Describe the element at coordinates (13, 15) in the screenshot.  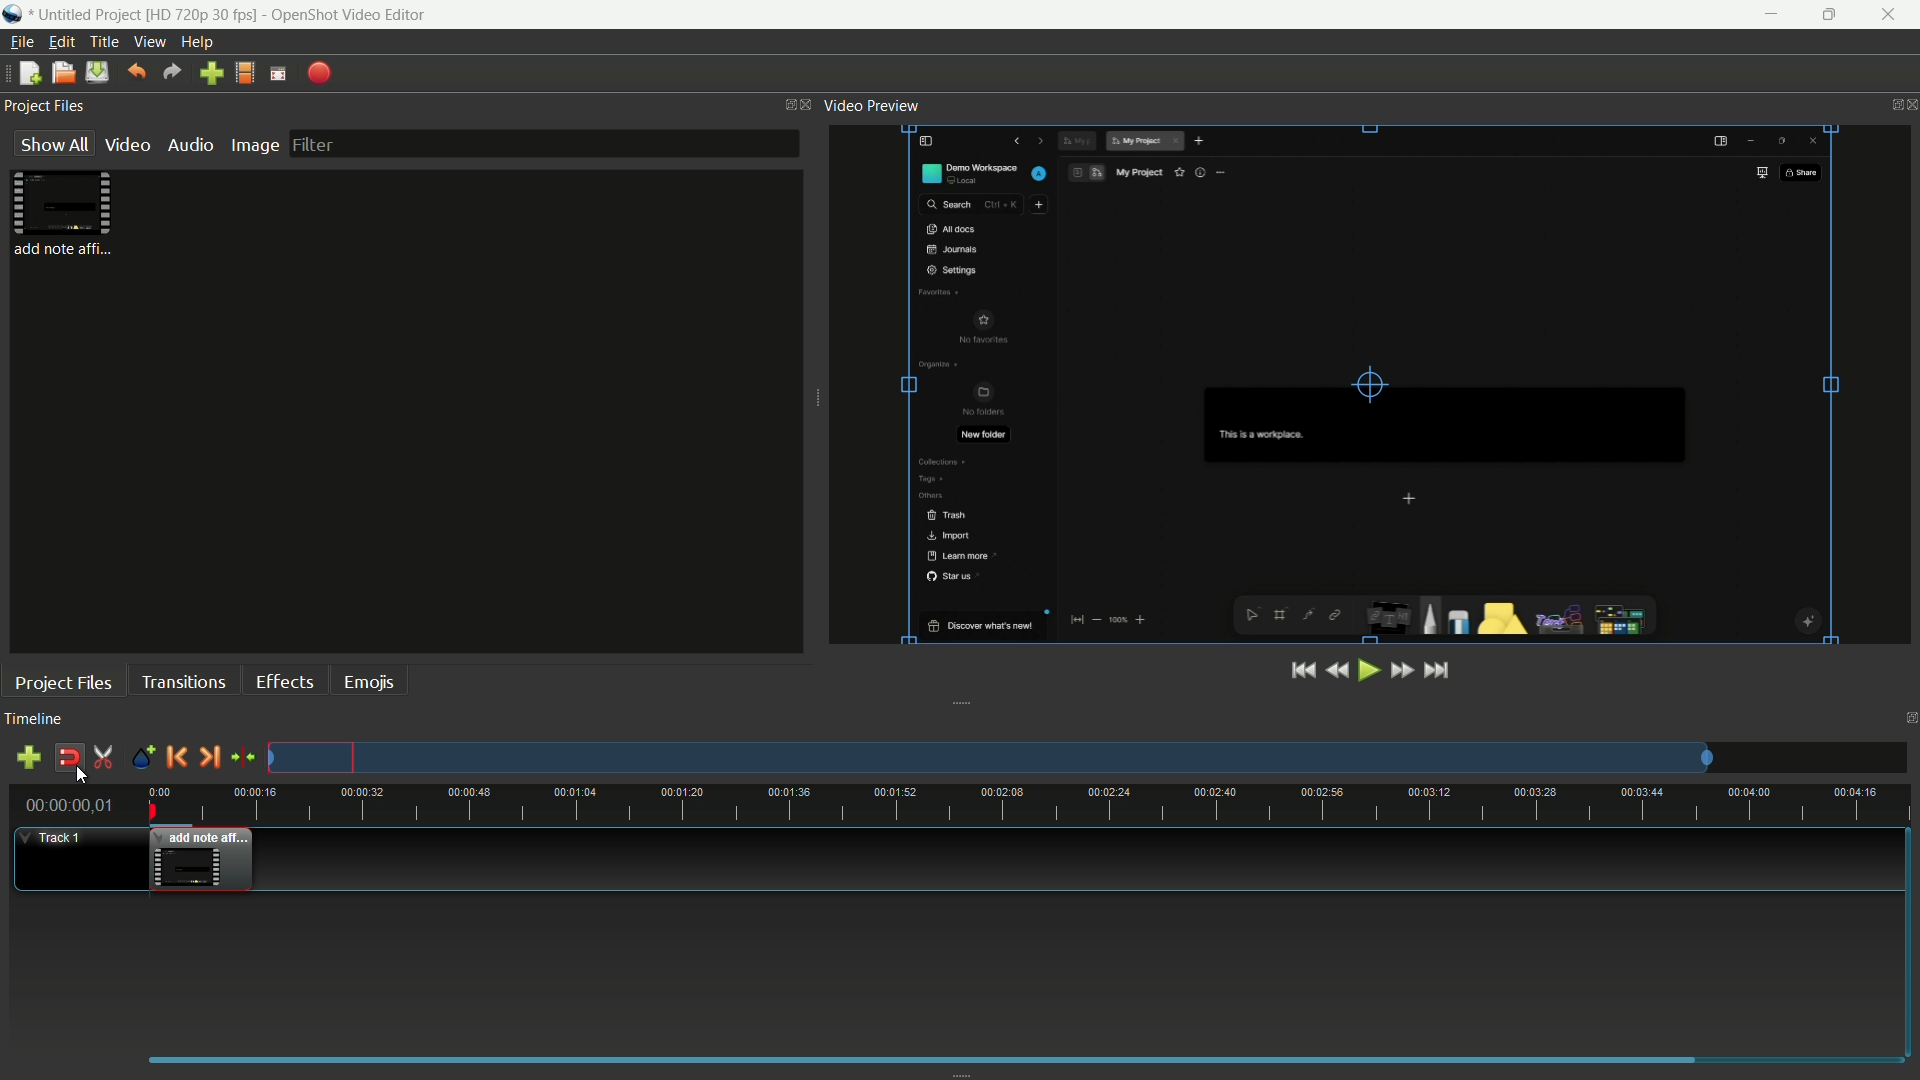
I see `app icon` at that location.